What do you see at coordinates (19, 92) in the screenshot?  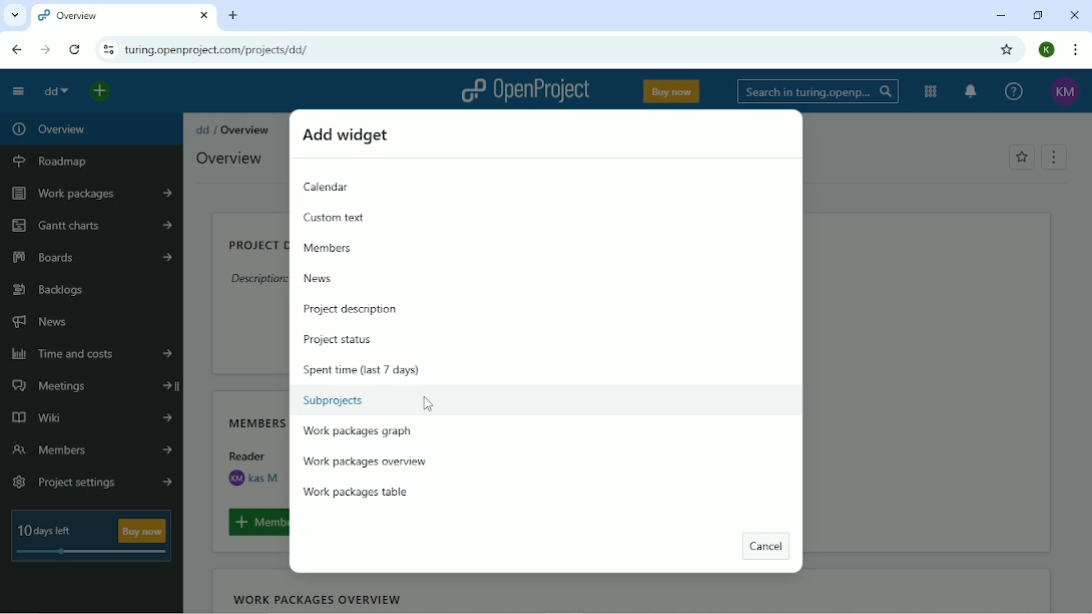 I see `Collapse project menu` at bounding box center [19, 92].